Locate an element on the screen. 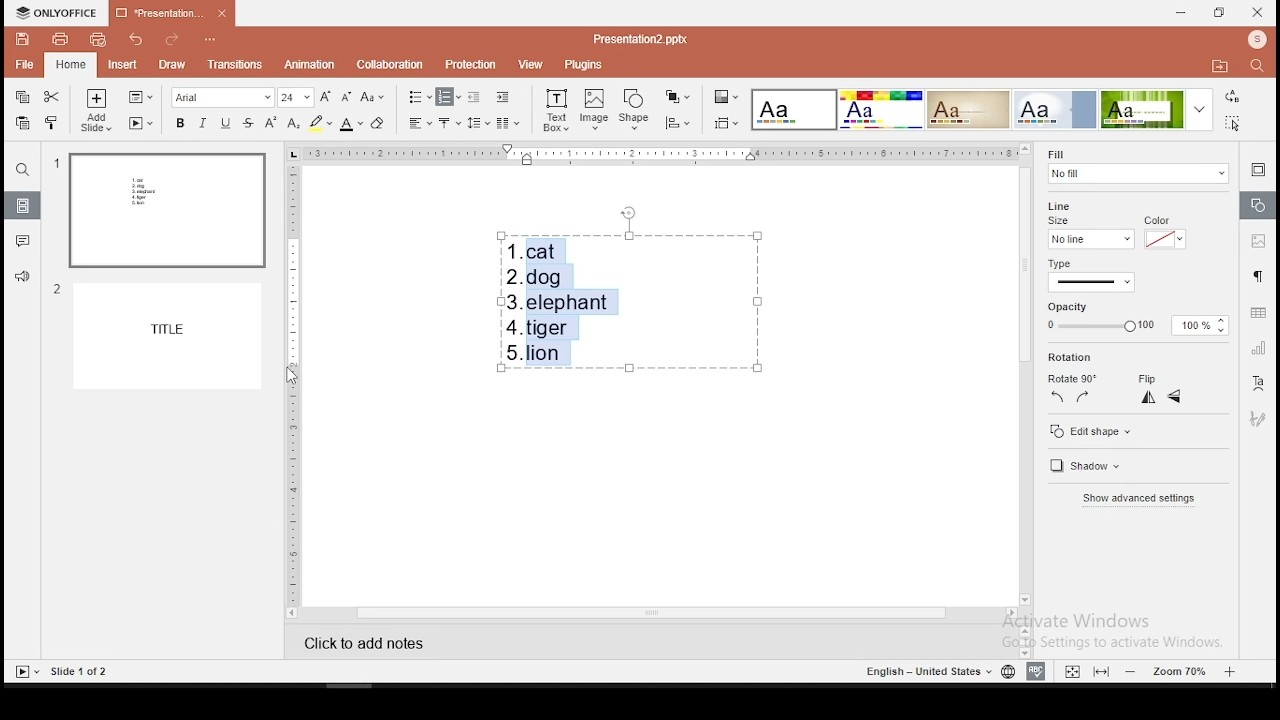 This screenshot has height=720, width=1280. close window is located at coordinates (1259, 13).